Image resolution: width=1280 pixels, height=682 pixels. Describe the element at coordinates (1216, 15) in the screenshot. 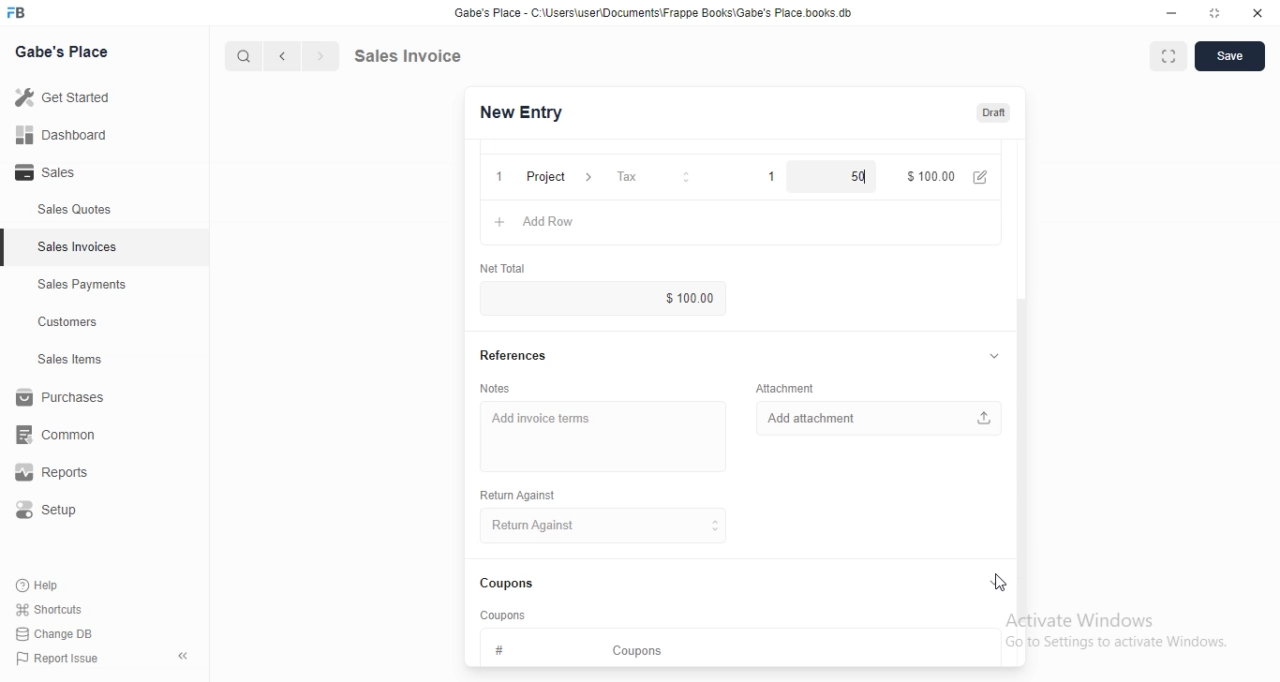

I see `maximize` at that location.